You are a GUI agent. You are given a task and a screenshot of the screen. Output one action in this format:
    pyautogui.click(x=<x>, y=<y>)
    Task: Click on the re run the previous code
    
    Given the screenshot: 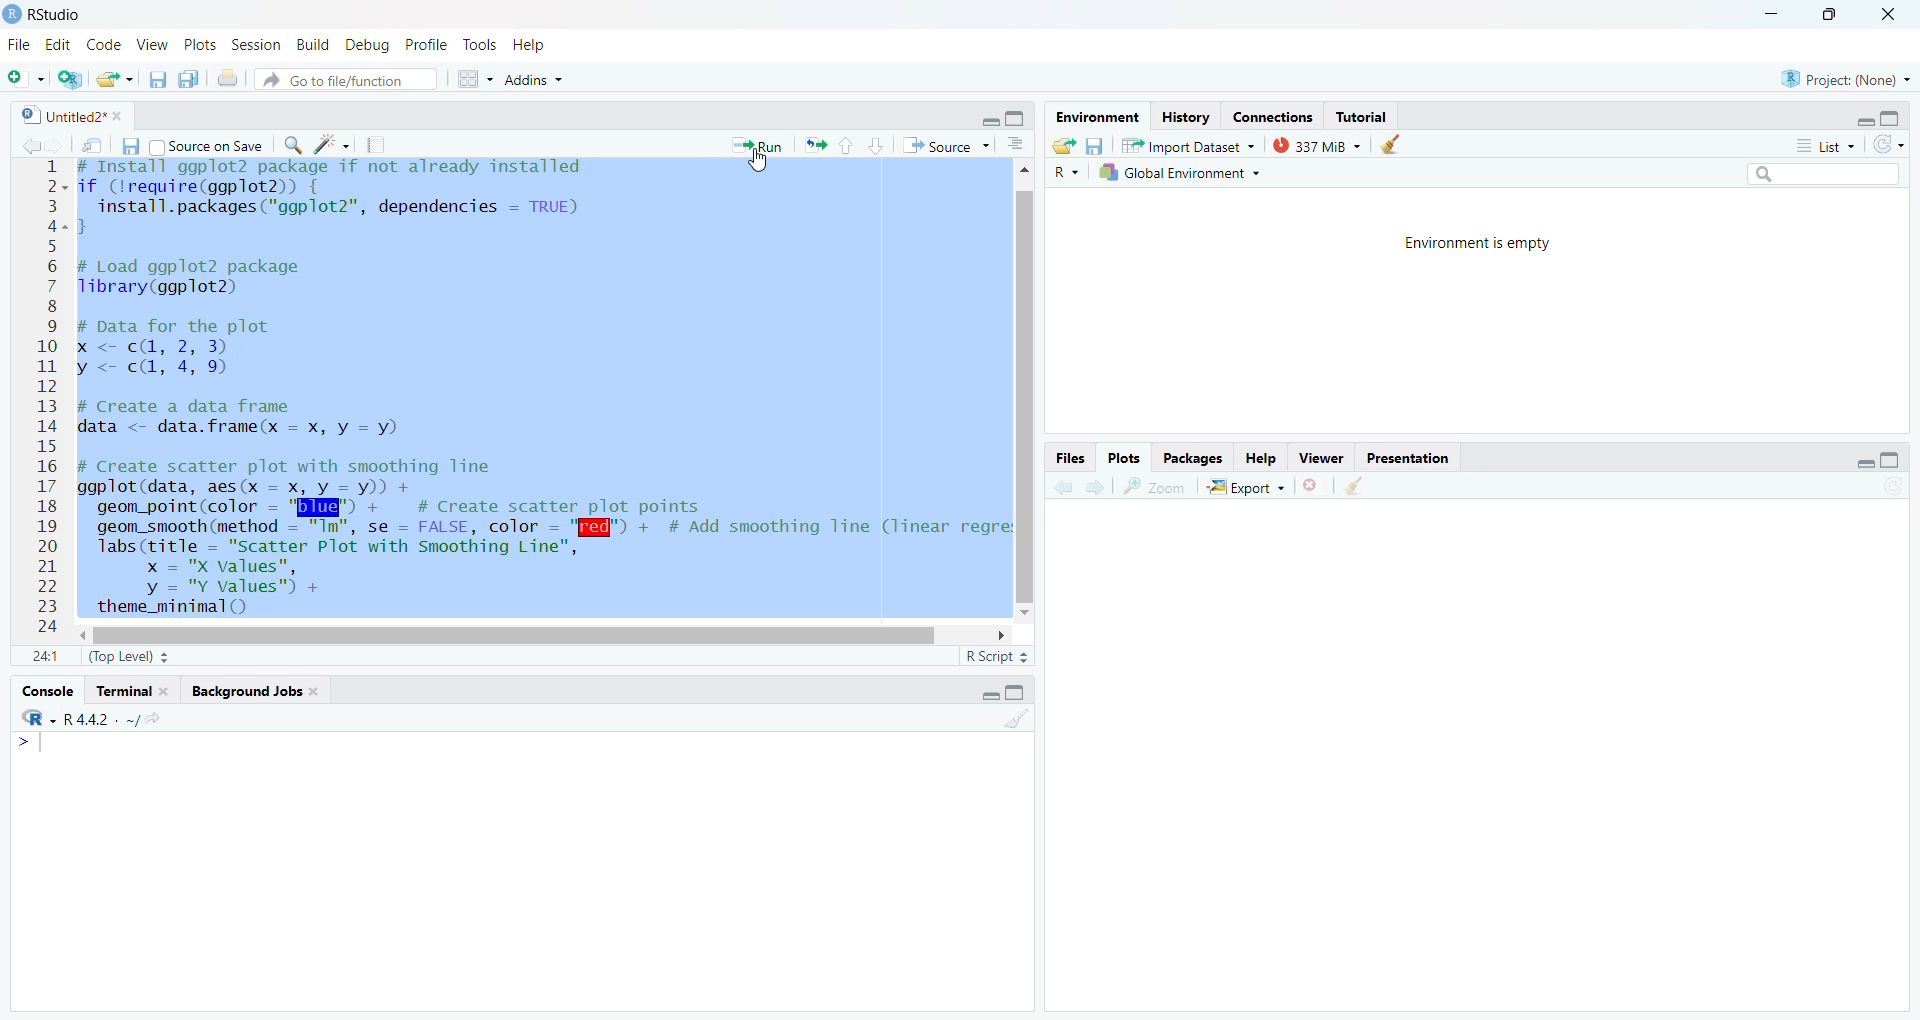 What is the action you would take?
    pyautogui.click(x=812, y=145)
    